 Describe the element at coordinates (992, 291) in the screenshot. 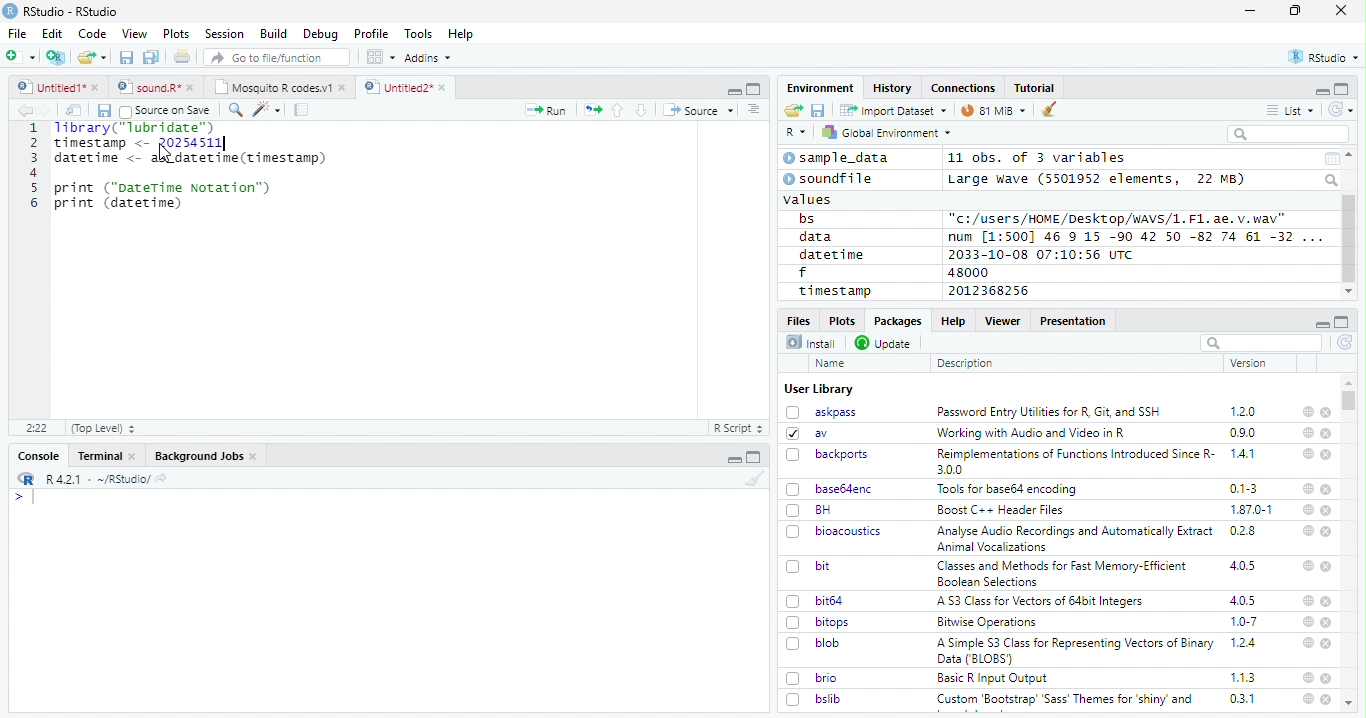

I see `2012368256` at that location.